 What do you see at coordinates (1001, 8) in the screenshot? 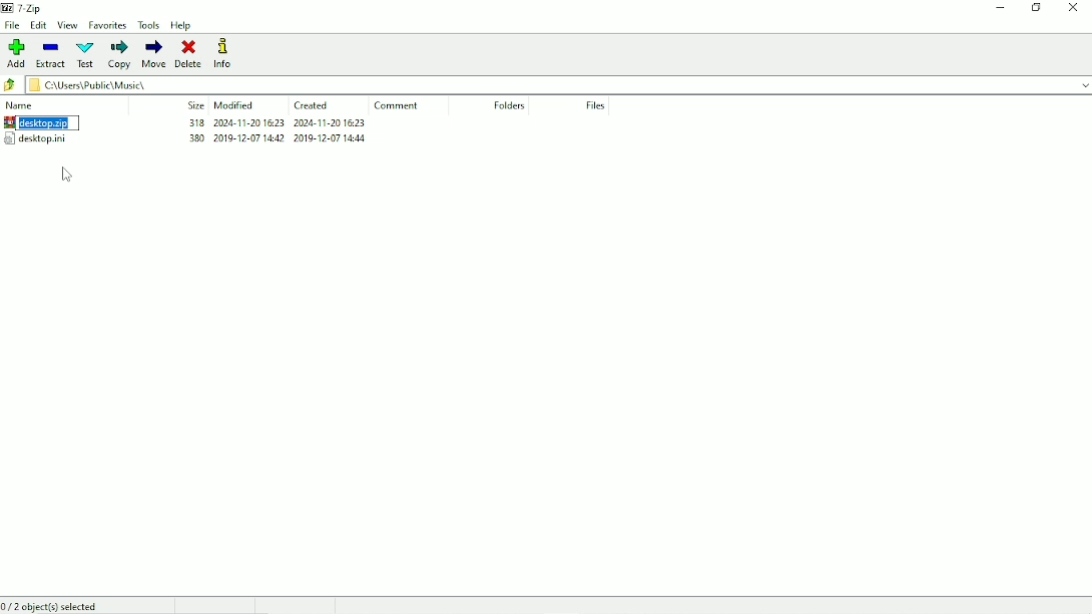
I see `Minimize` at bounding box center [1001, 8].